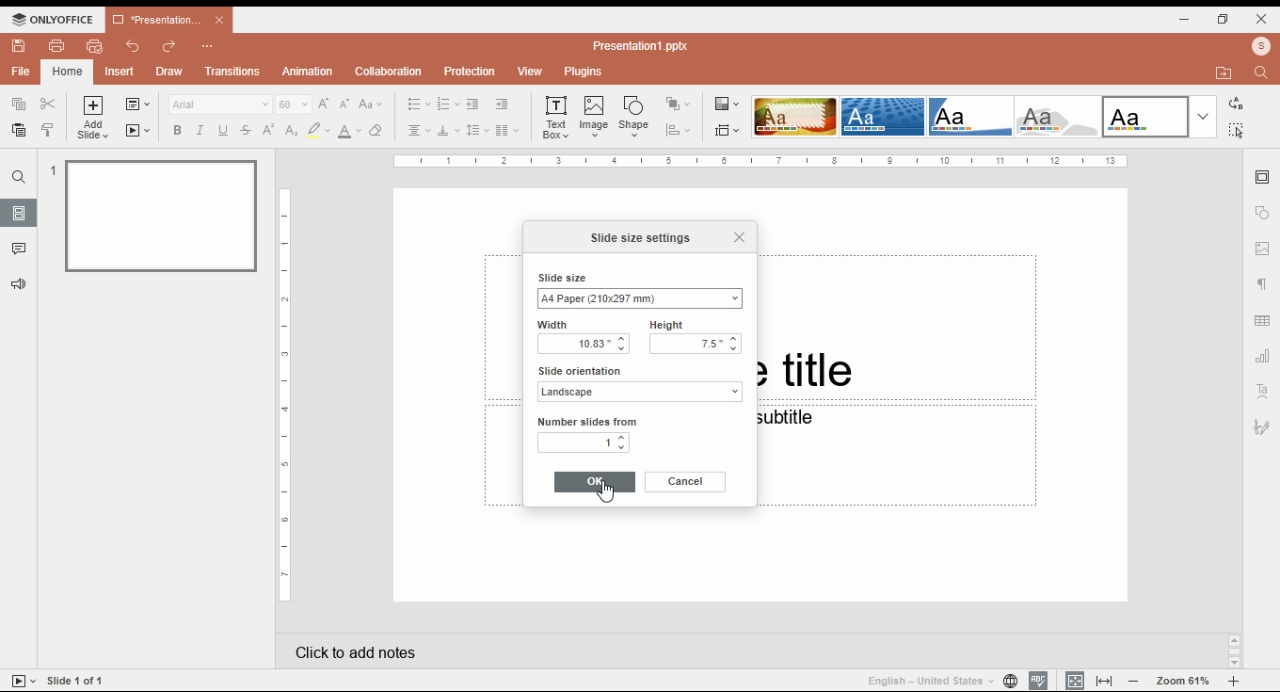 The image size is (1280, 692). What do you see at coordinates (20, 285) in the screenshot?
I see `feedback and support` at bounding box center [20, 285].